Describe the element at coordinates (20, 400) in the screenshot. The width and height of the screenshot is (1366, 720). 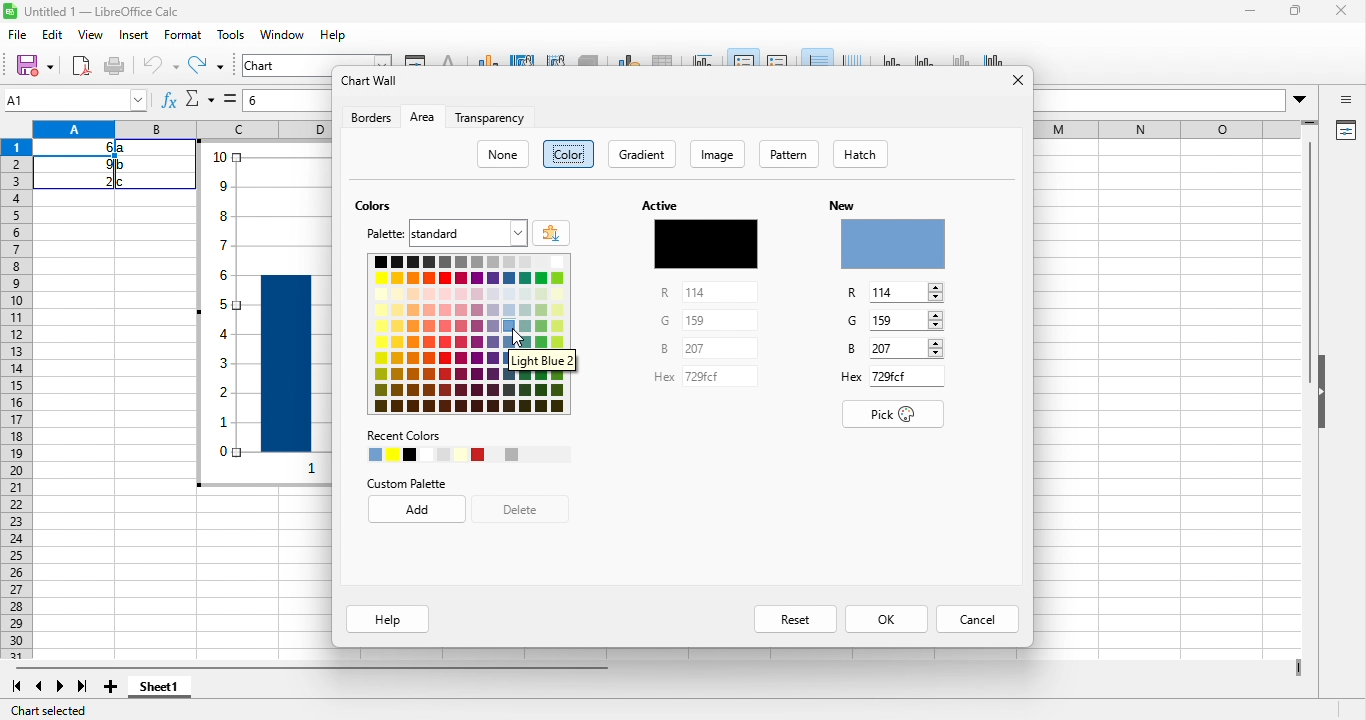
I see `row headings` at that location.